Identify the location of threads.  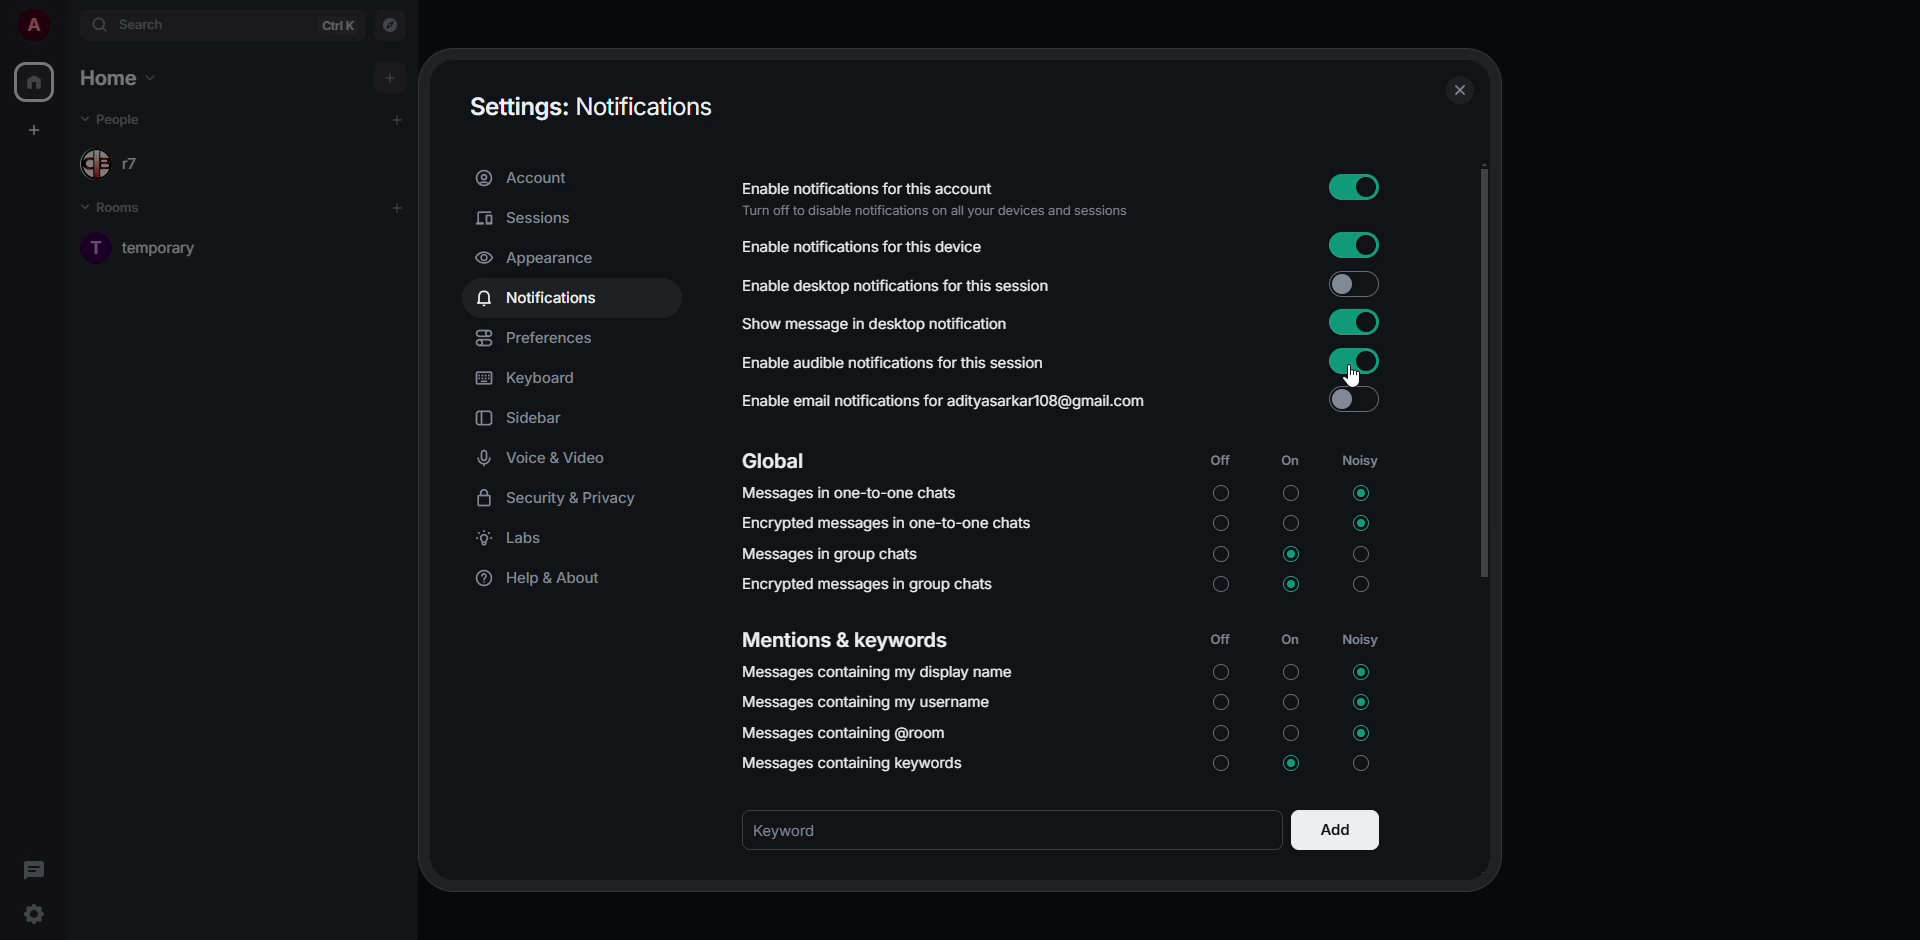
(32, 867).